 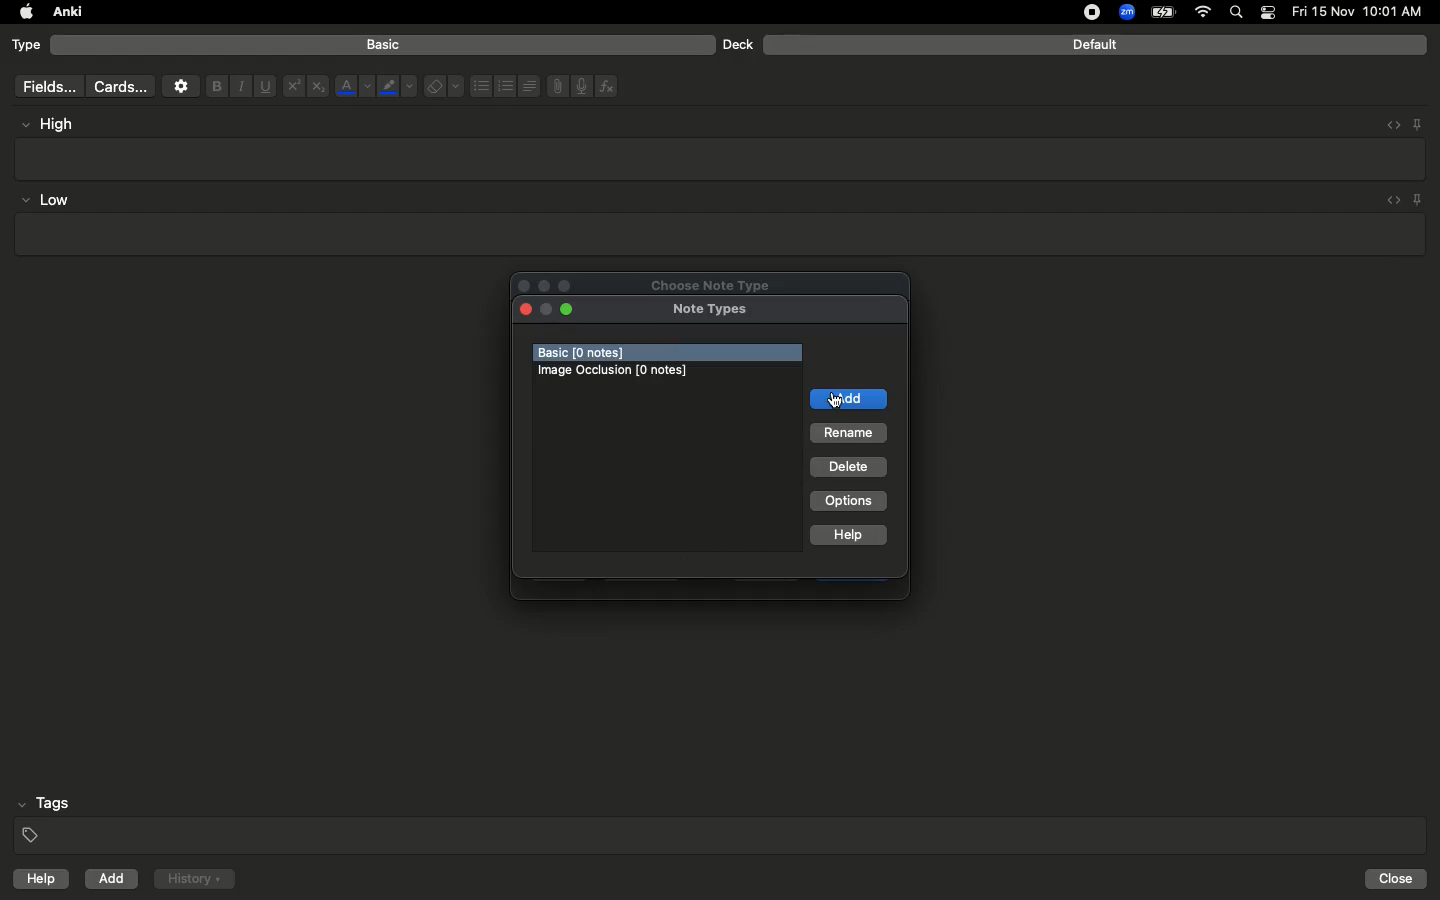 What do you see at coordinates (37, 881) in the screenshot?
I see `help` at bounding box center [37, 881].